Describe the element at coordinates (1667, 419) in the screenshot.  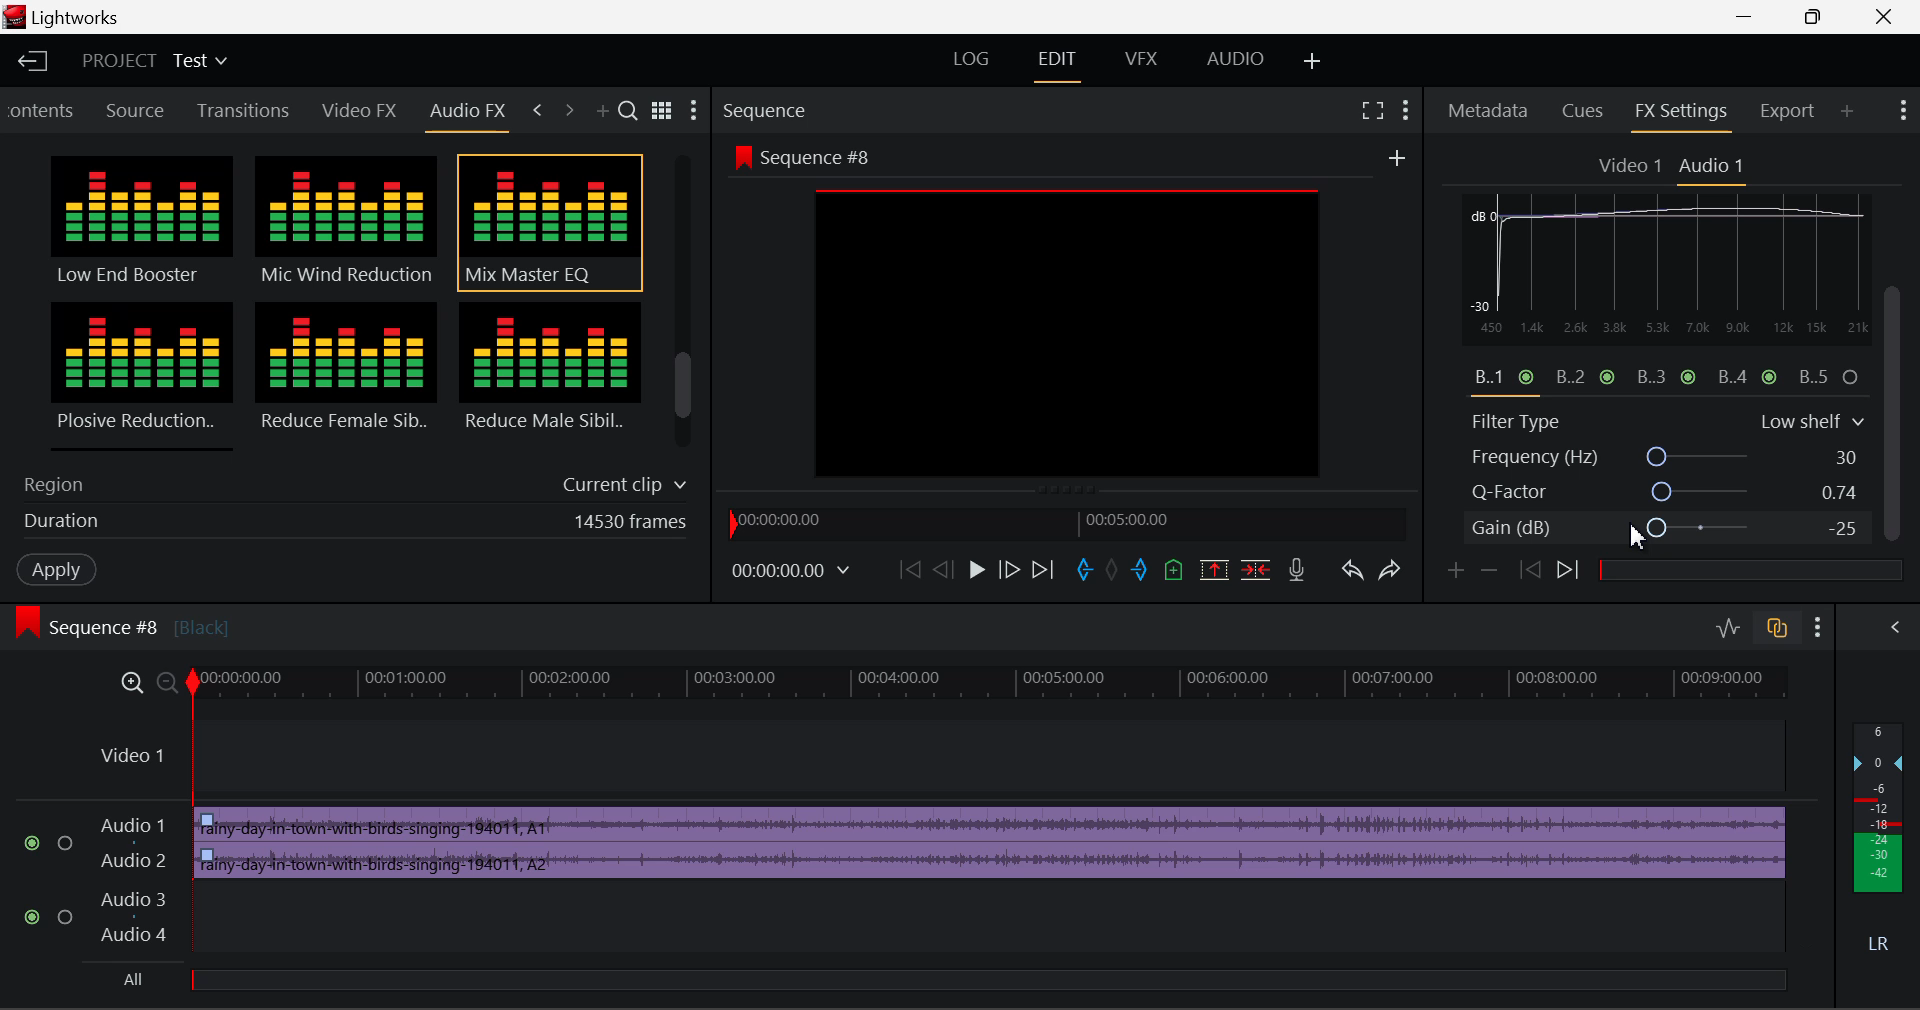
I see `Filter Type` at that location.